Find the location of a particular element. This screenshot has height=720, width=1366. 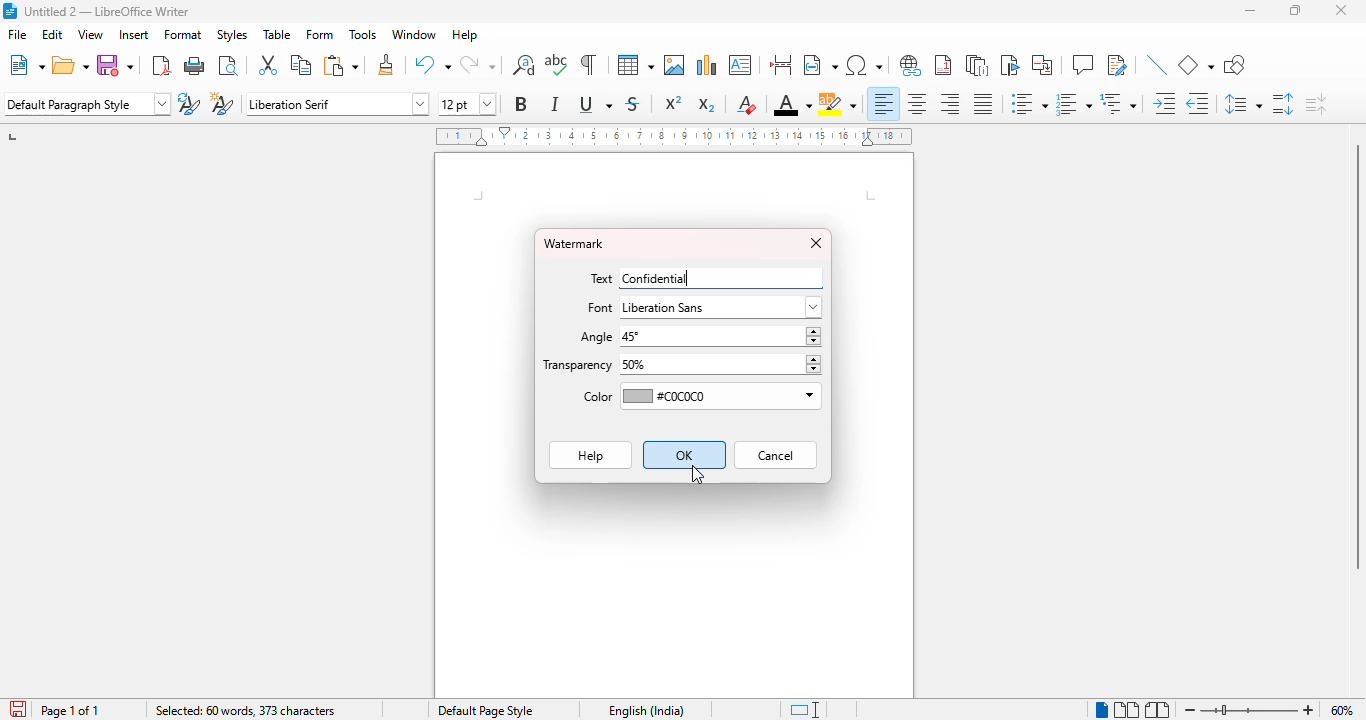

character highlighting color is located at coordinates (838, 104).